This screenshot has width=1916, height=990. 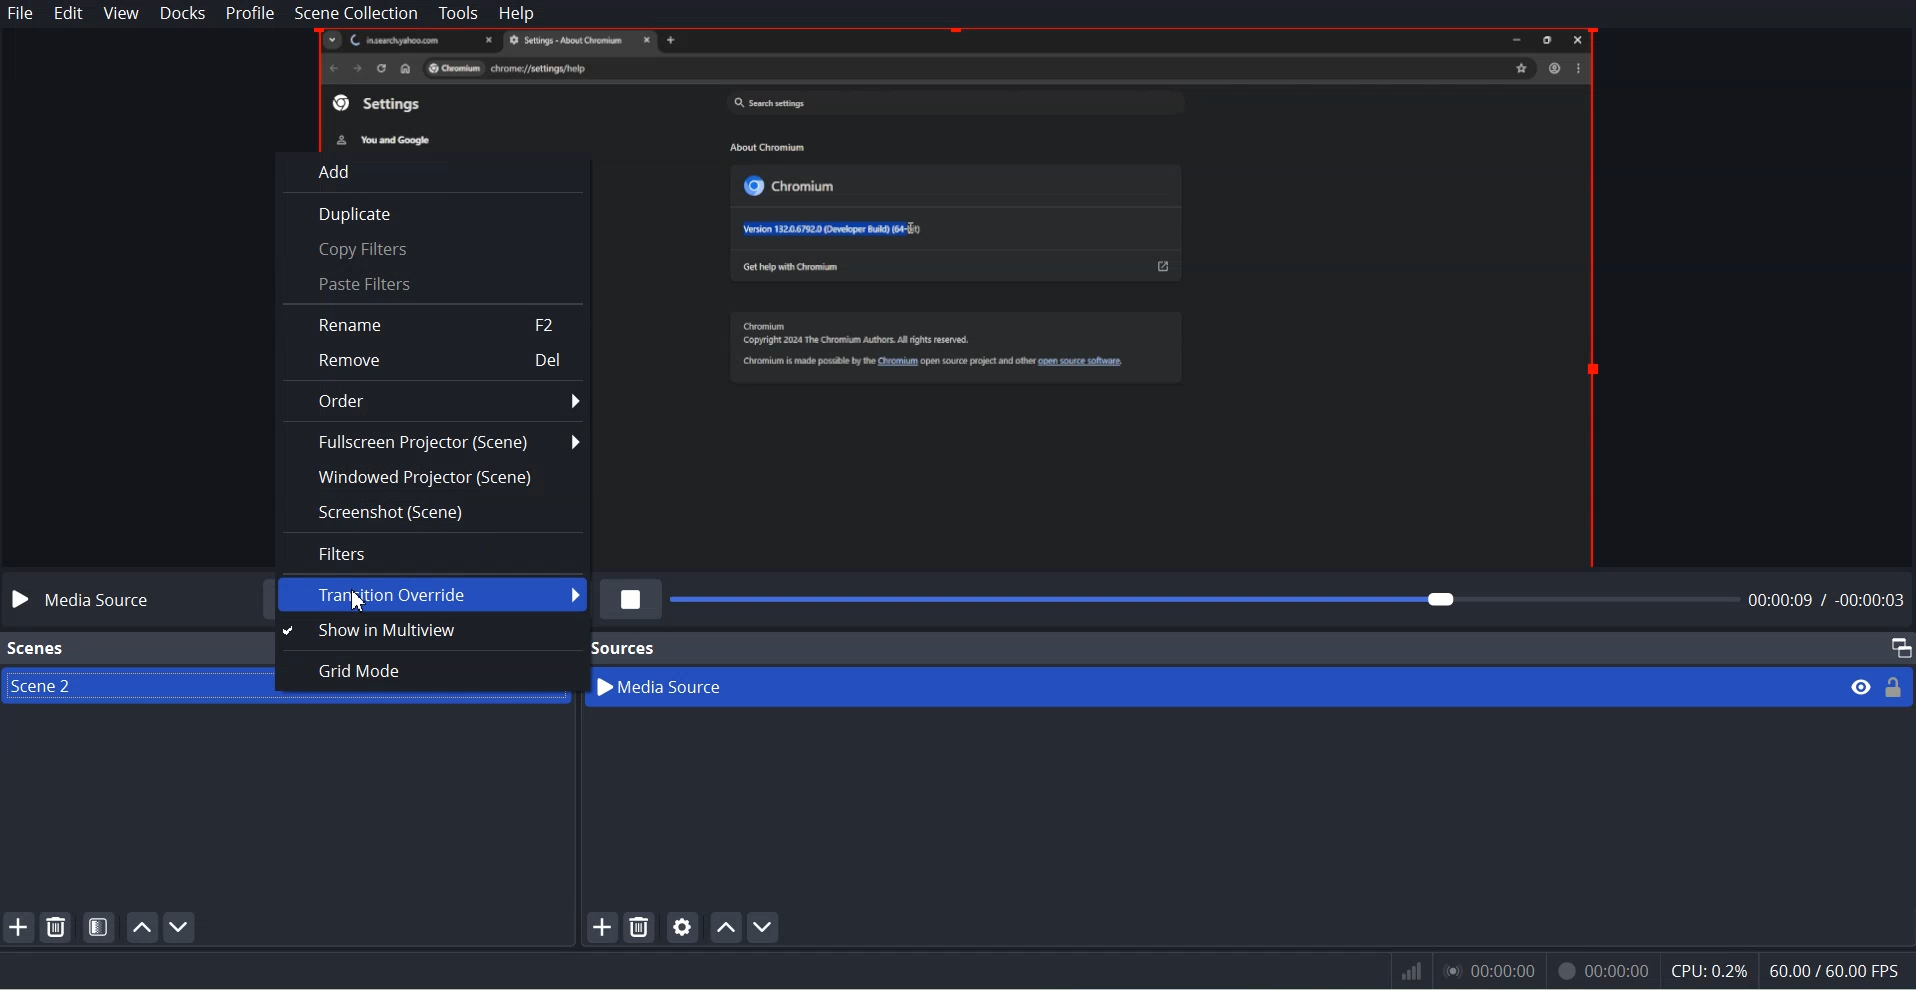 What do you see at coordinates (640, 927) in the screenshot?
I see `Remove Selected Source` at bounding box center [640, 927].